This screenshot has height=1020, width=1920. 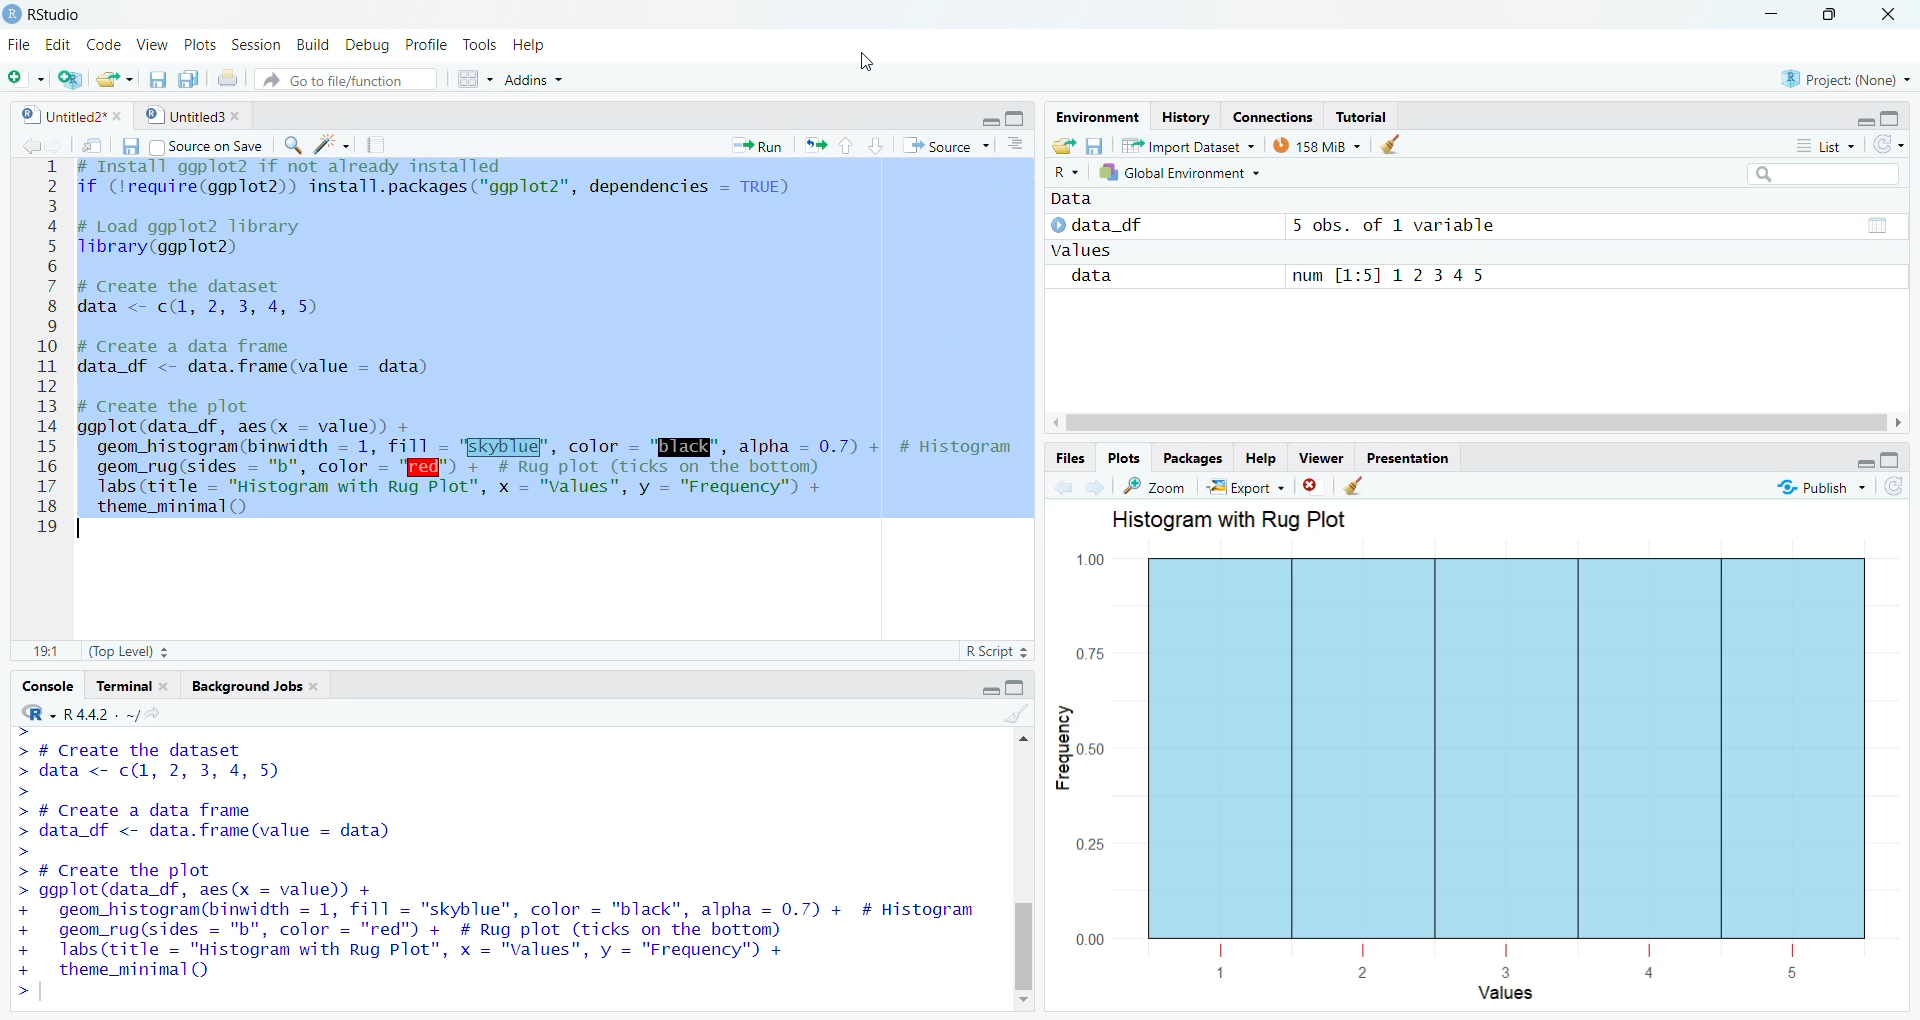 I want to click on Plots, so click(x=1114, y=460).